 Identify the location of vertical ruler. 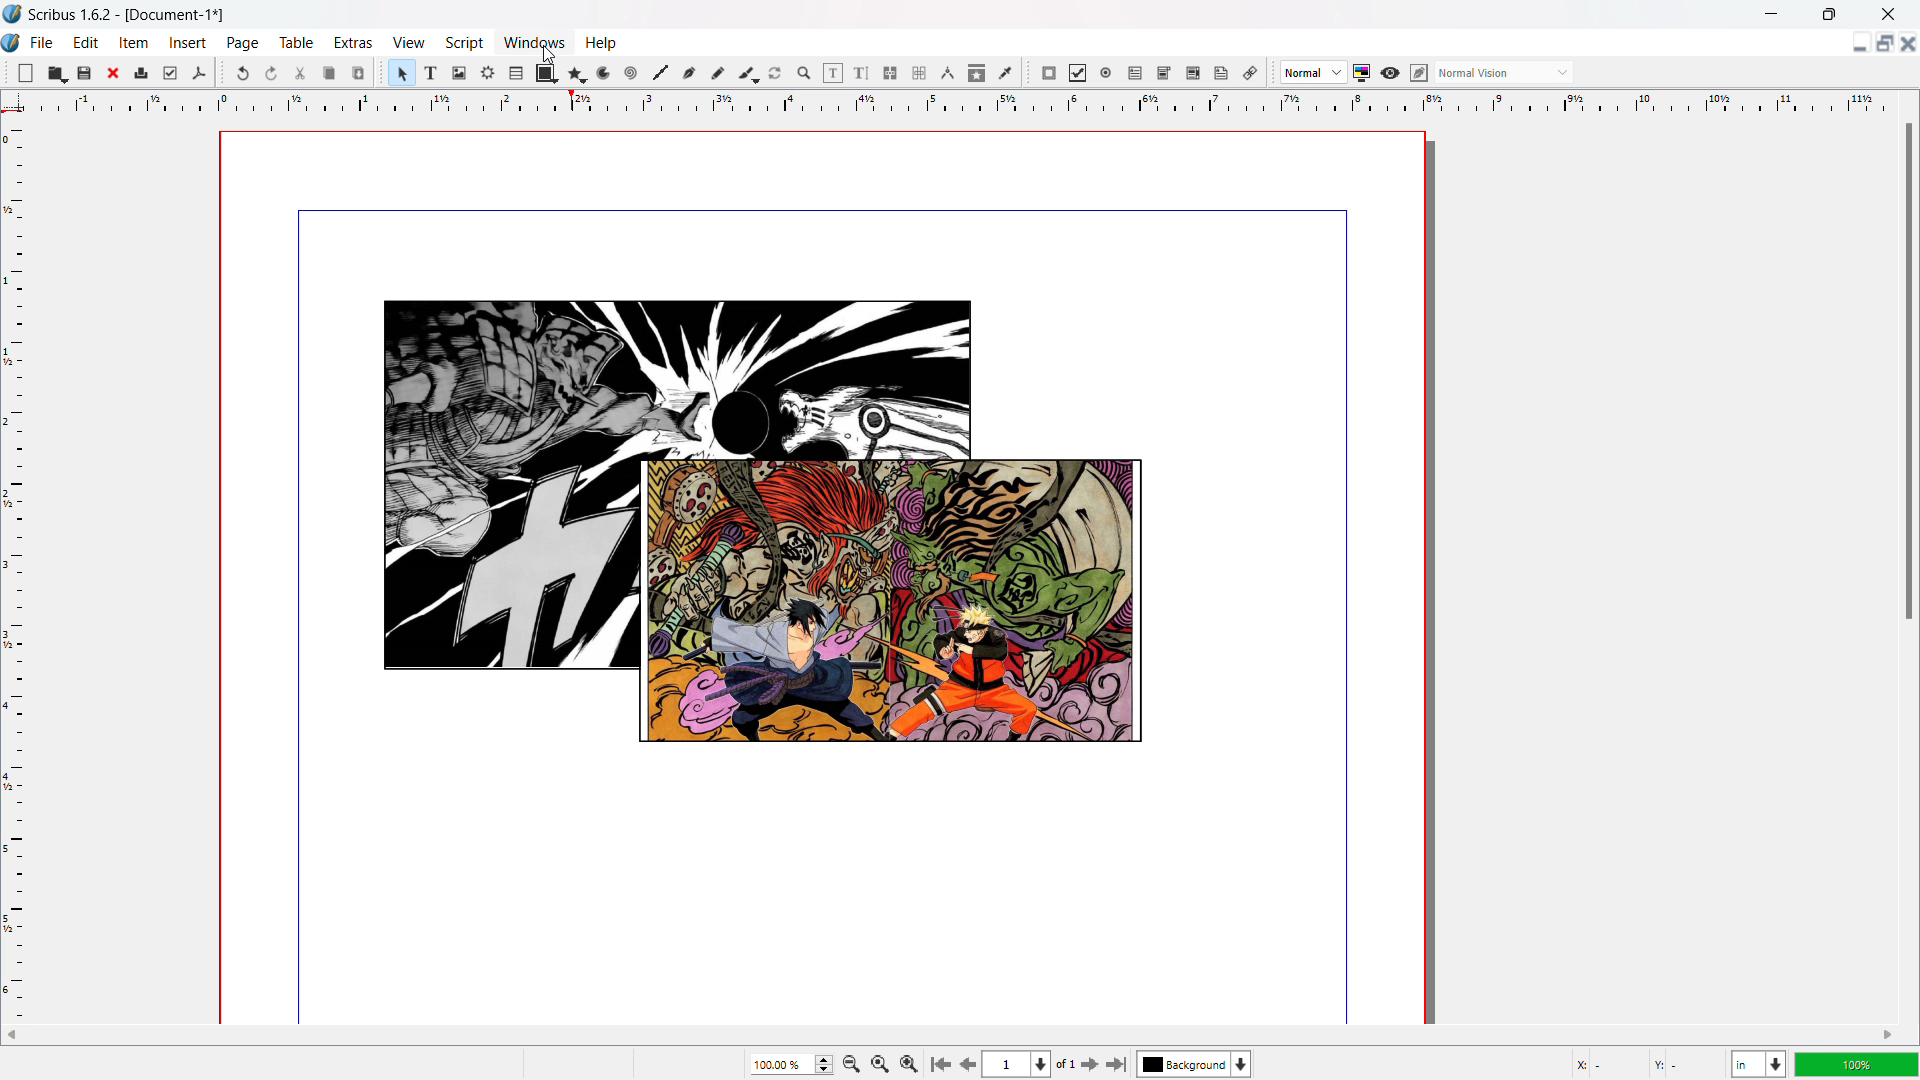
(15, 569).